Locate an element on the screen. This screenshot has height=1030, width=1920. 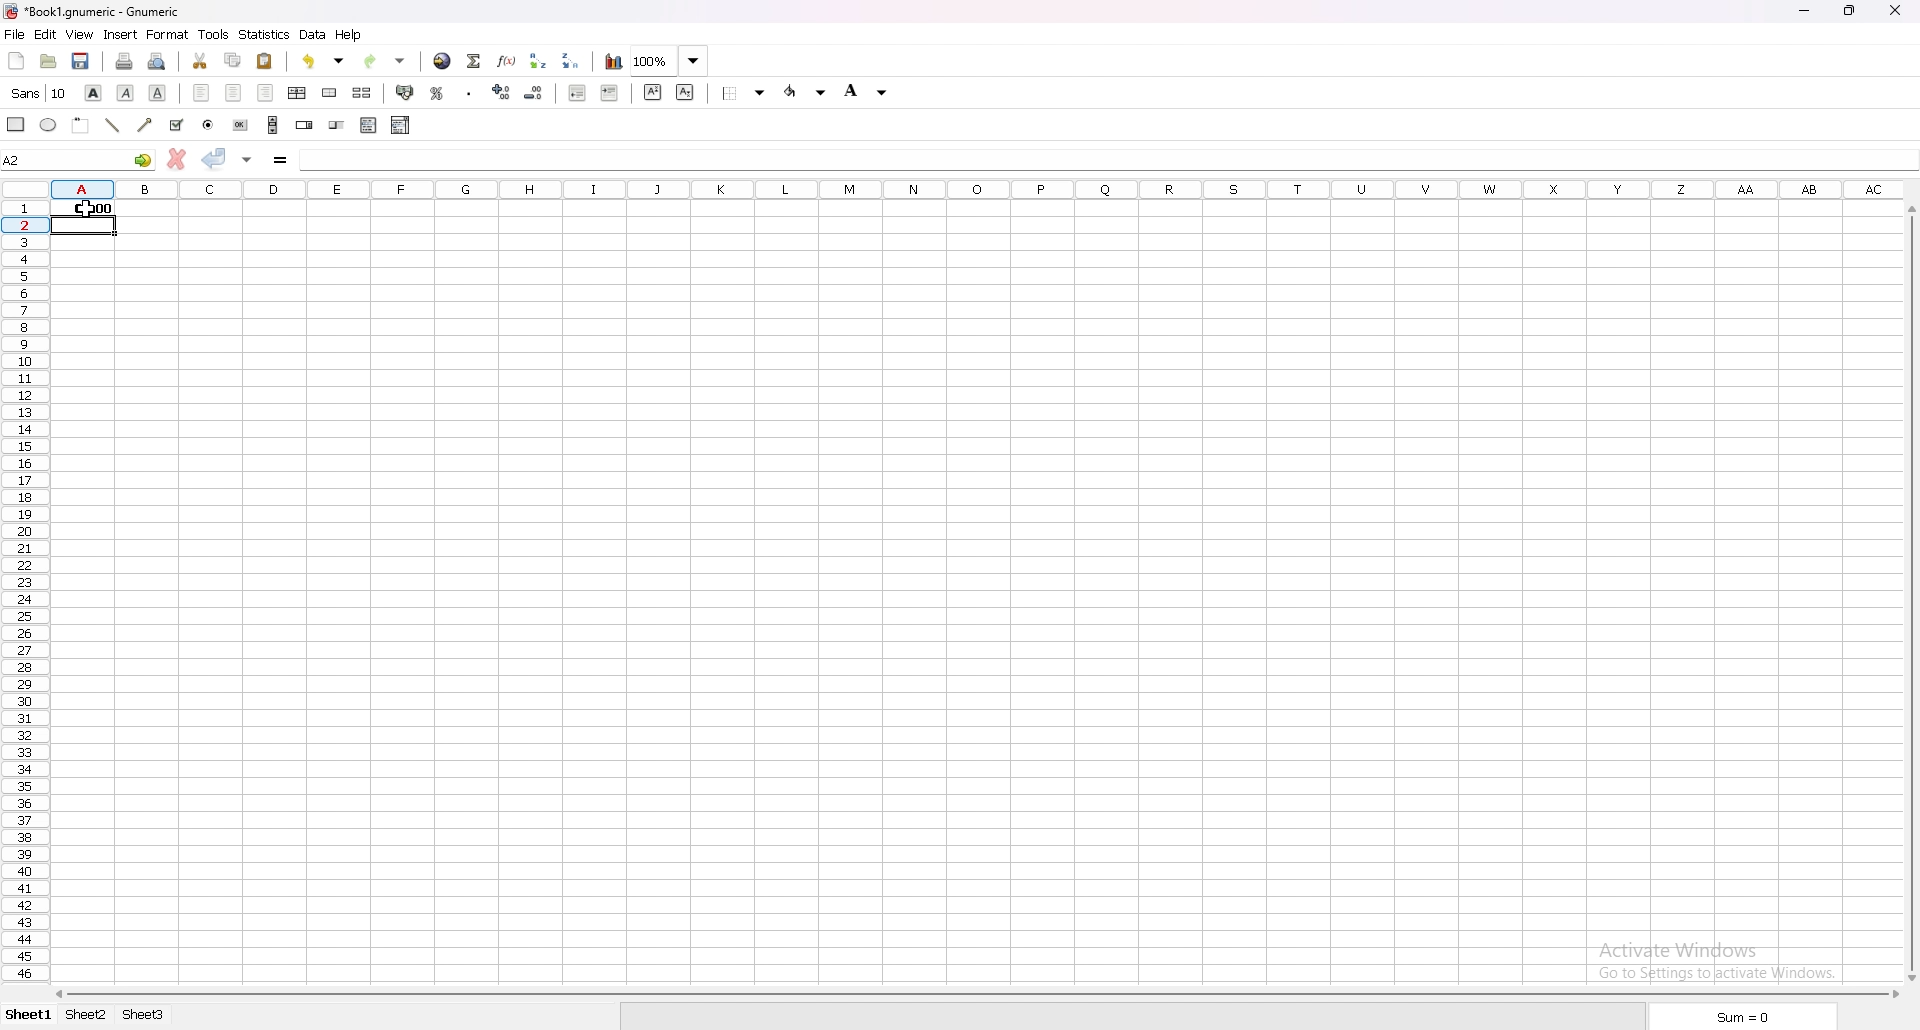
zoom is located at coordinates (670, 60).